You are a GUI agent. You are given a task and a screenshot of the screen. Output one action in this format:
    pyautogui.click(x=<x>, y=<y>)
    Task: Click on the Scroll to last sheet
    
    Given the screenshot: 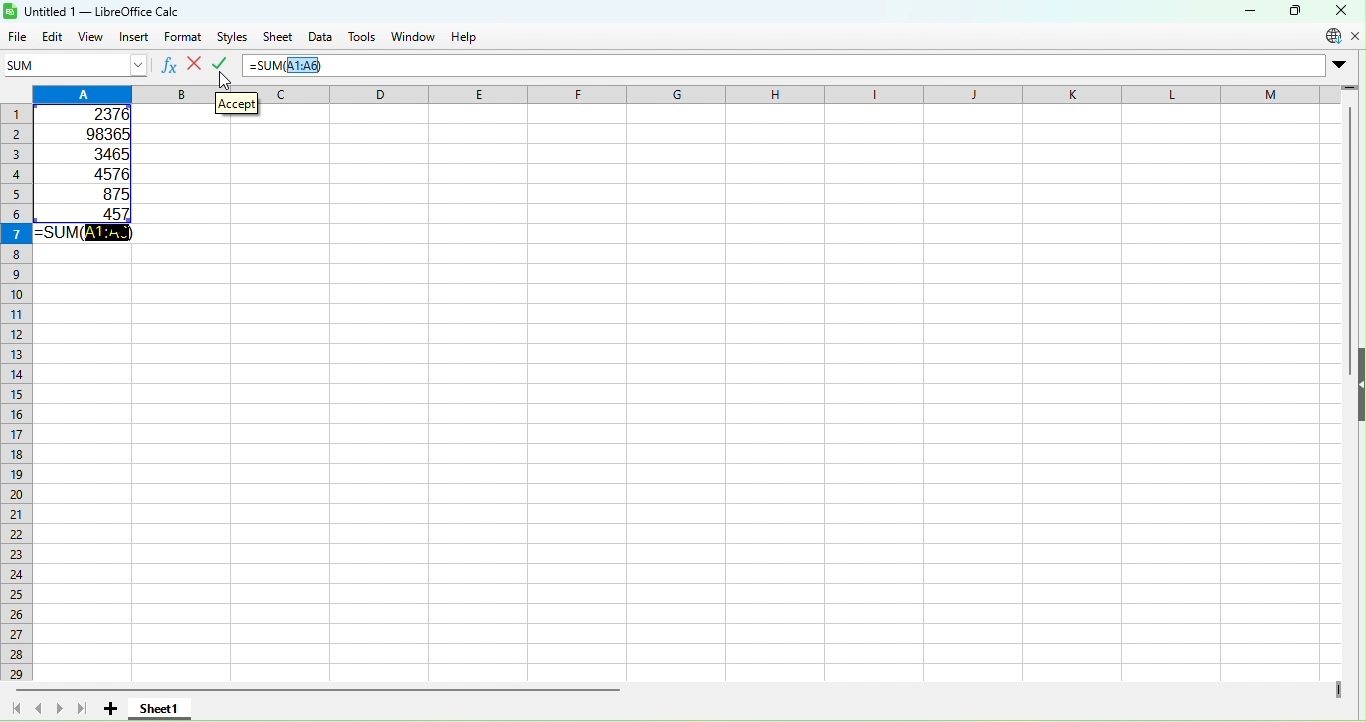 What is the action you would take?
    pyautogui.click(x=83, y=709)
    